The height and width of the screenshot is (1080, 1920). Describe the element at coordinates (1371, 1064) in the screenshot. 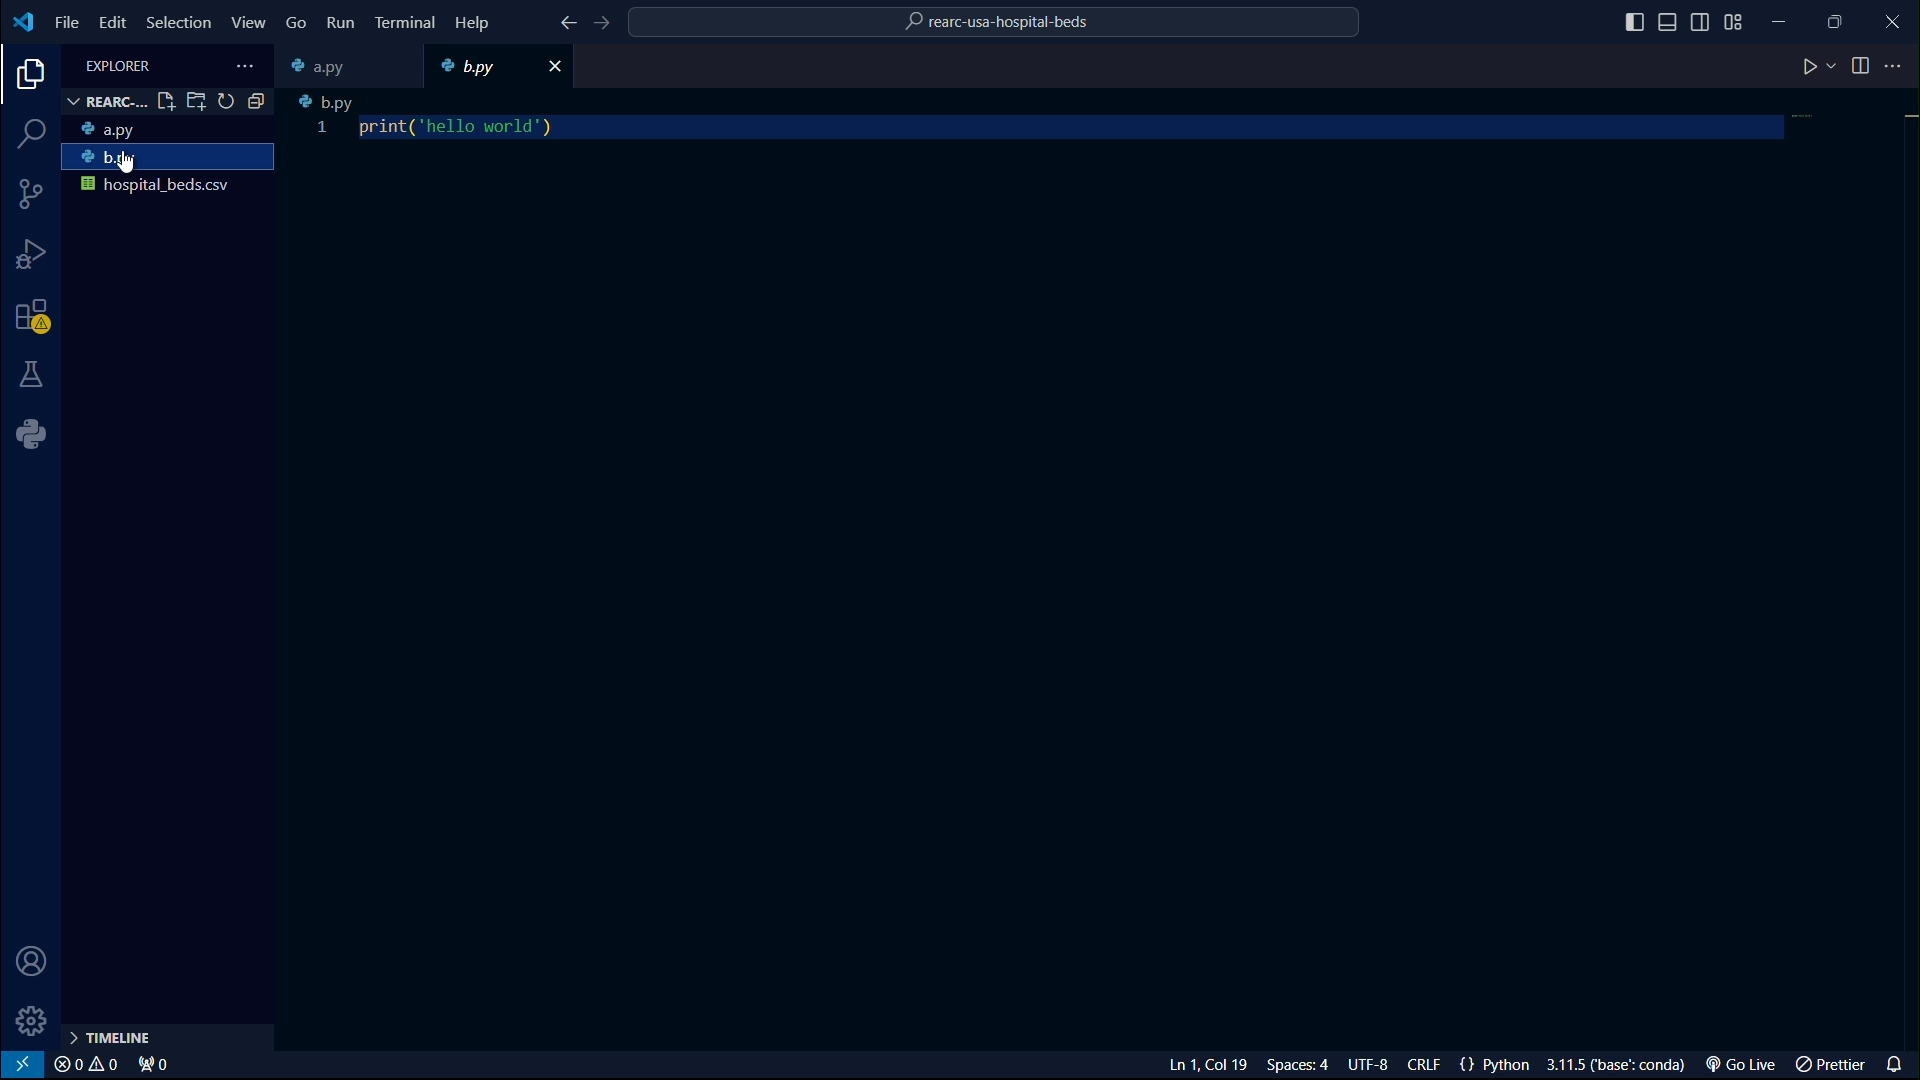

I see `UTF-8` at that location.